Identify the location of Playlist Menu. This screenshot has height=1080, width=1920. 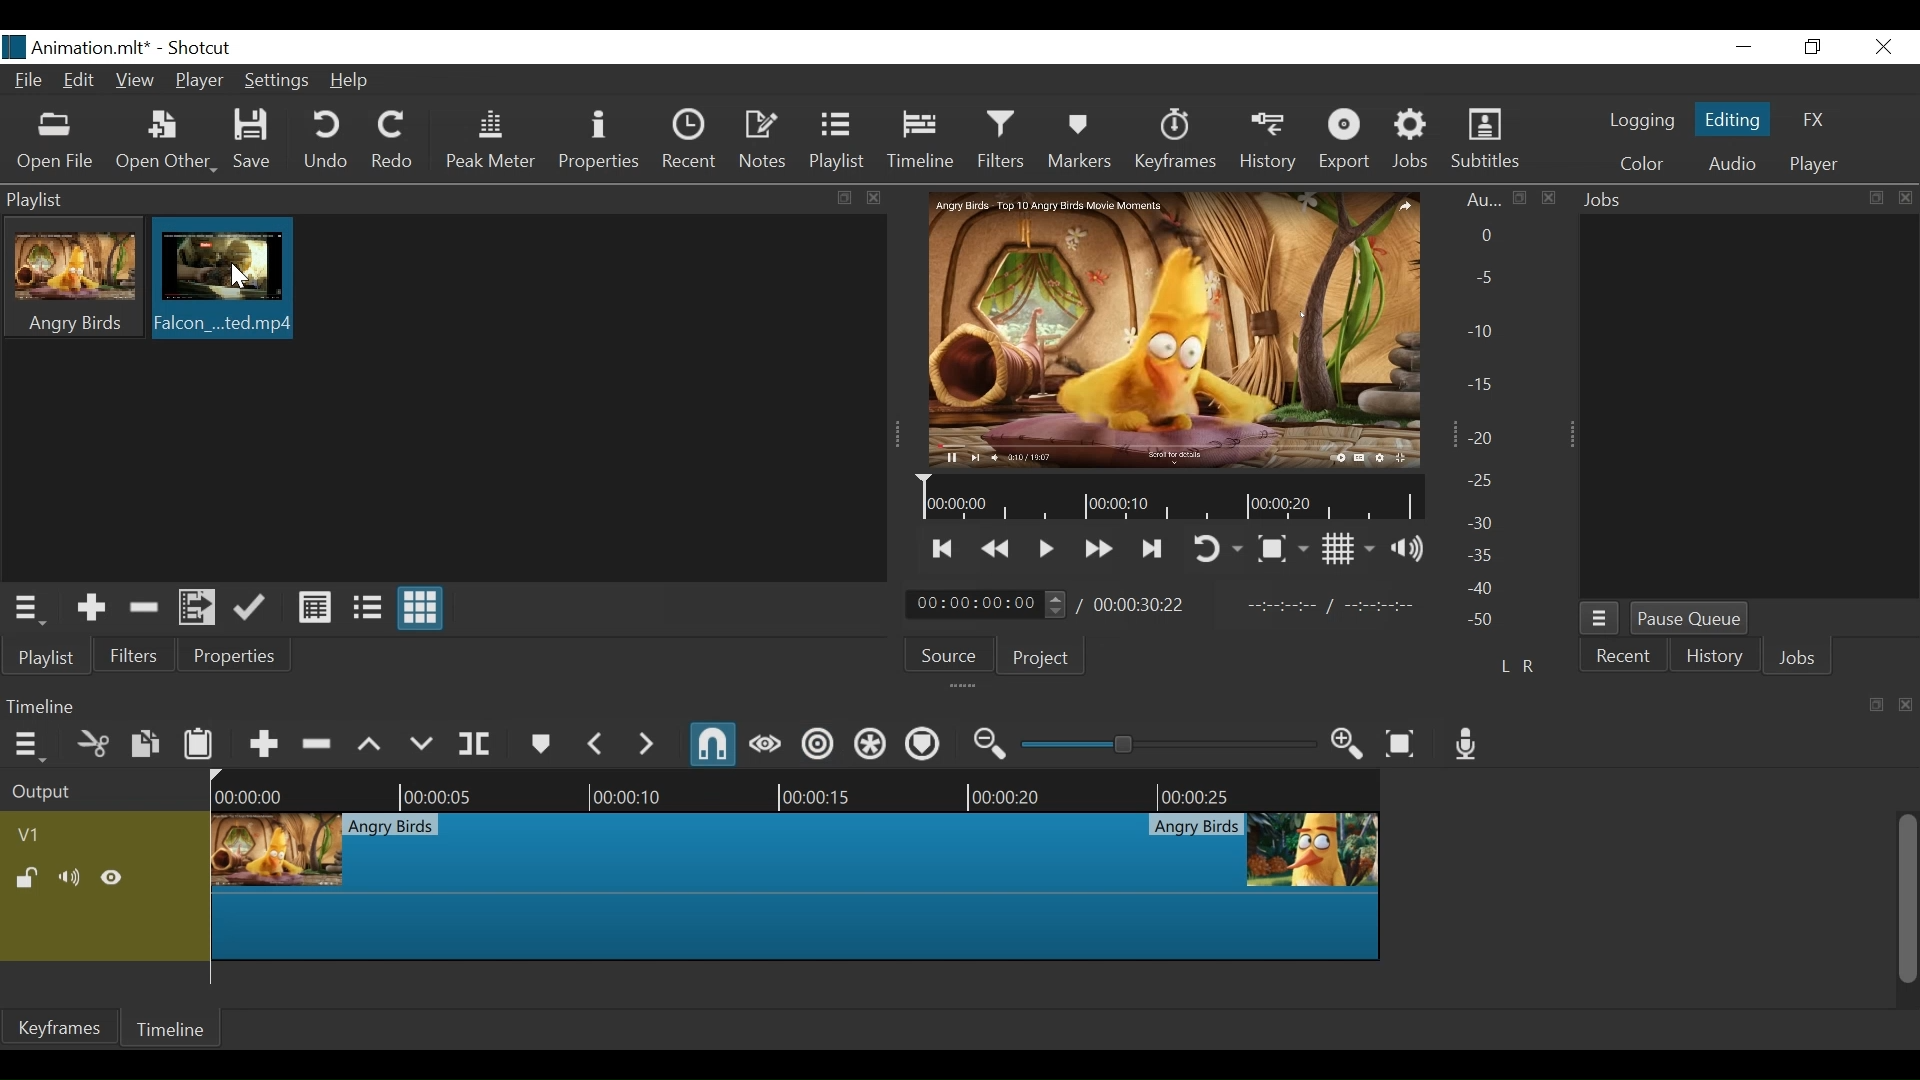
(27, 608).